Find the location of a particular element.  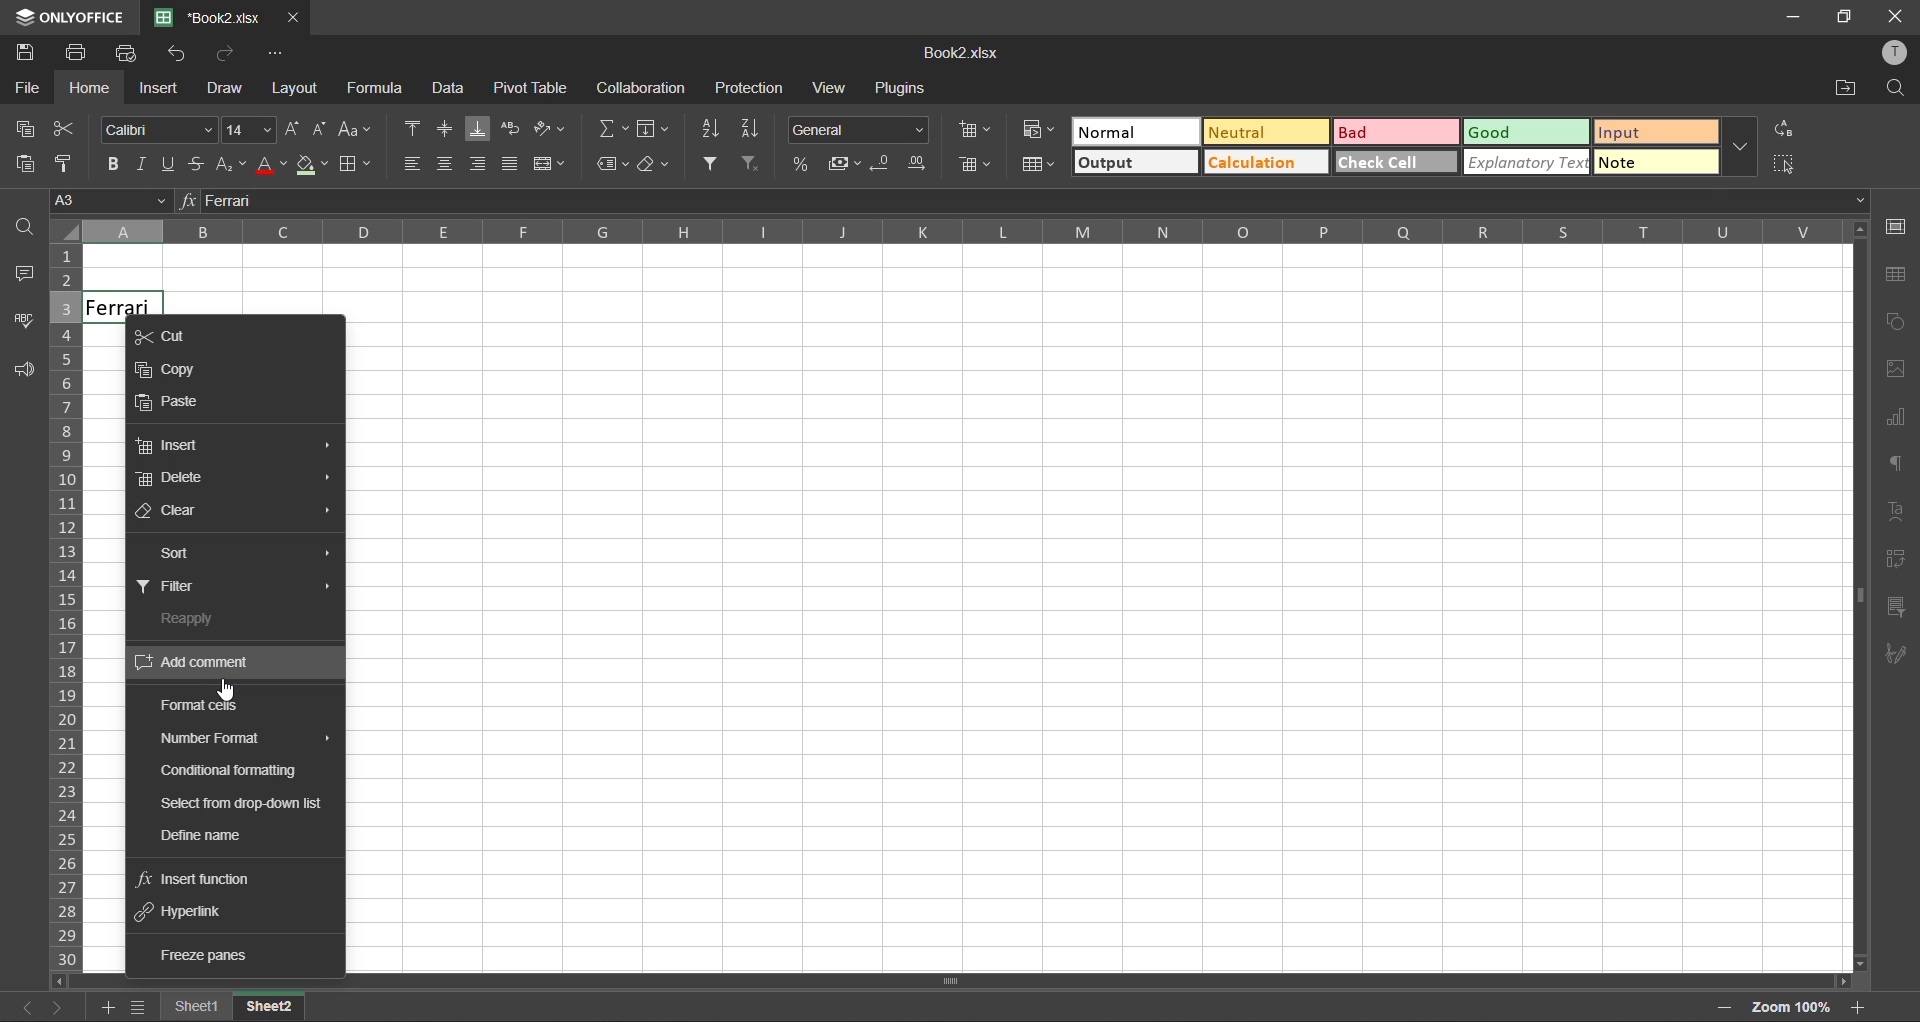

freeze panes is located at coordinates (198, 951).